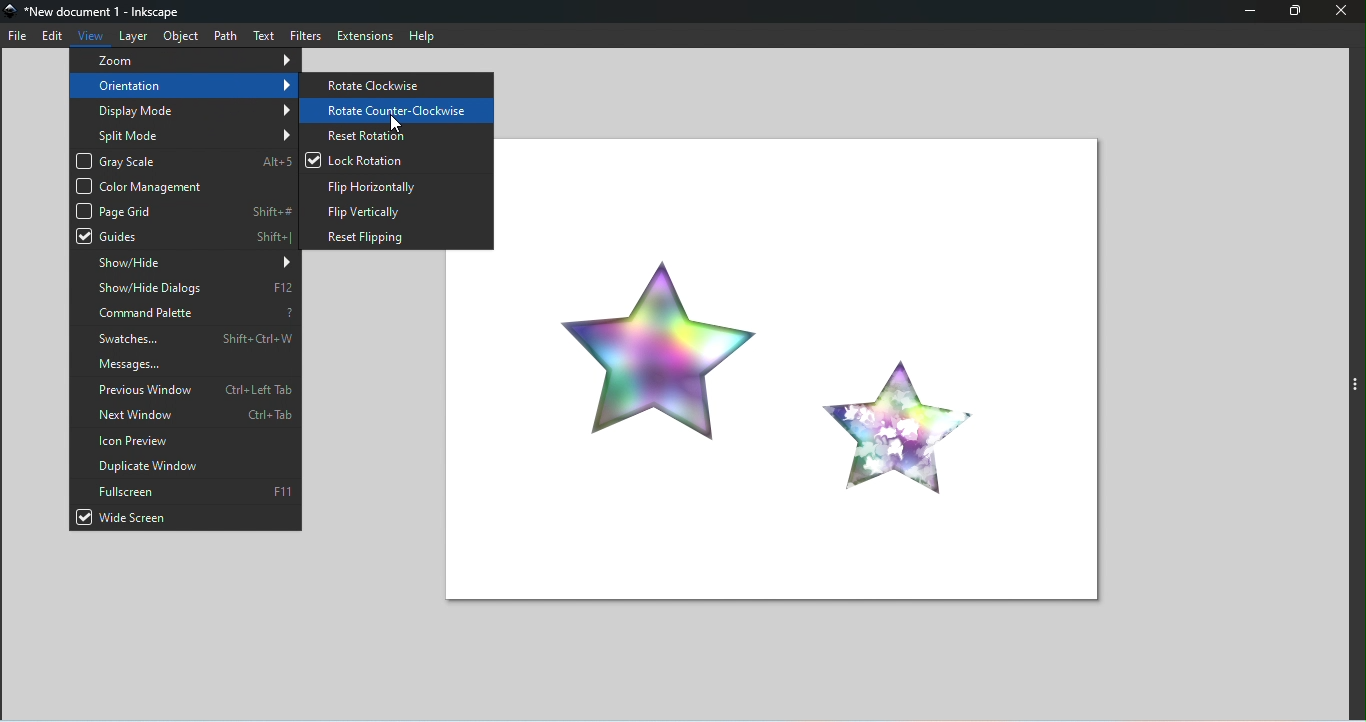  I want to click on Split mode, so click(184, 133).